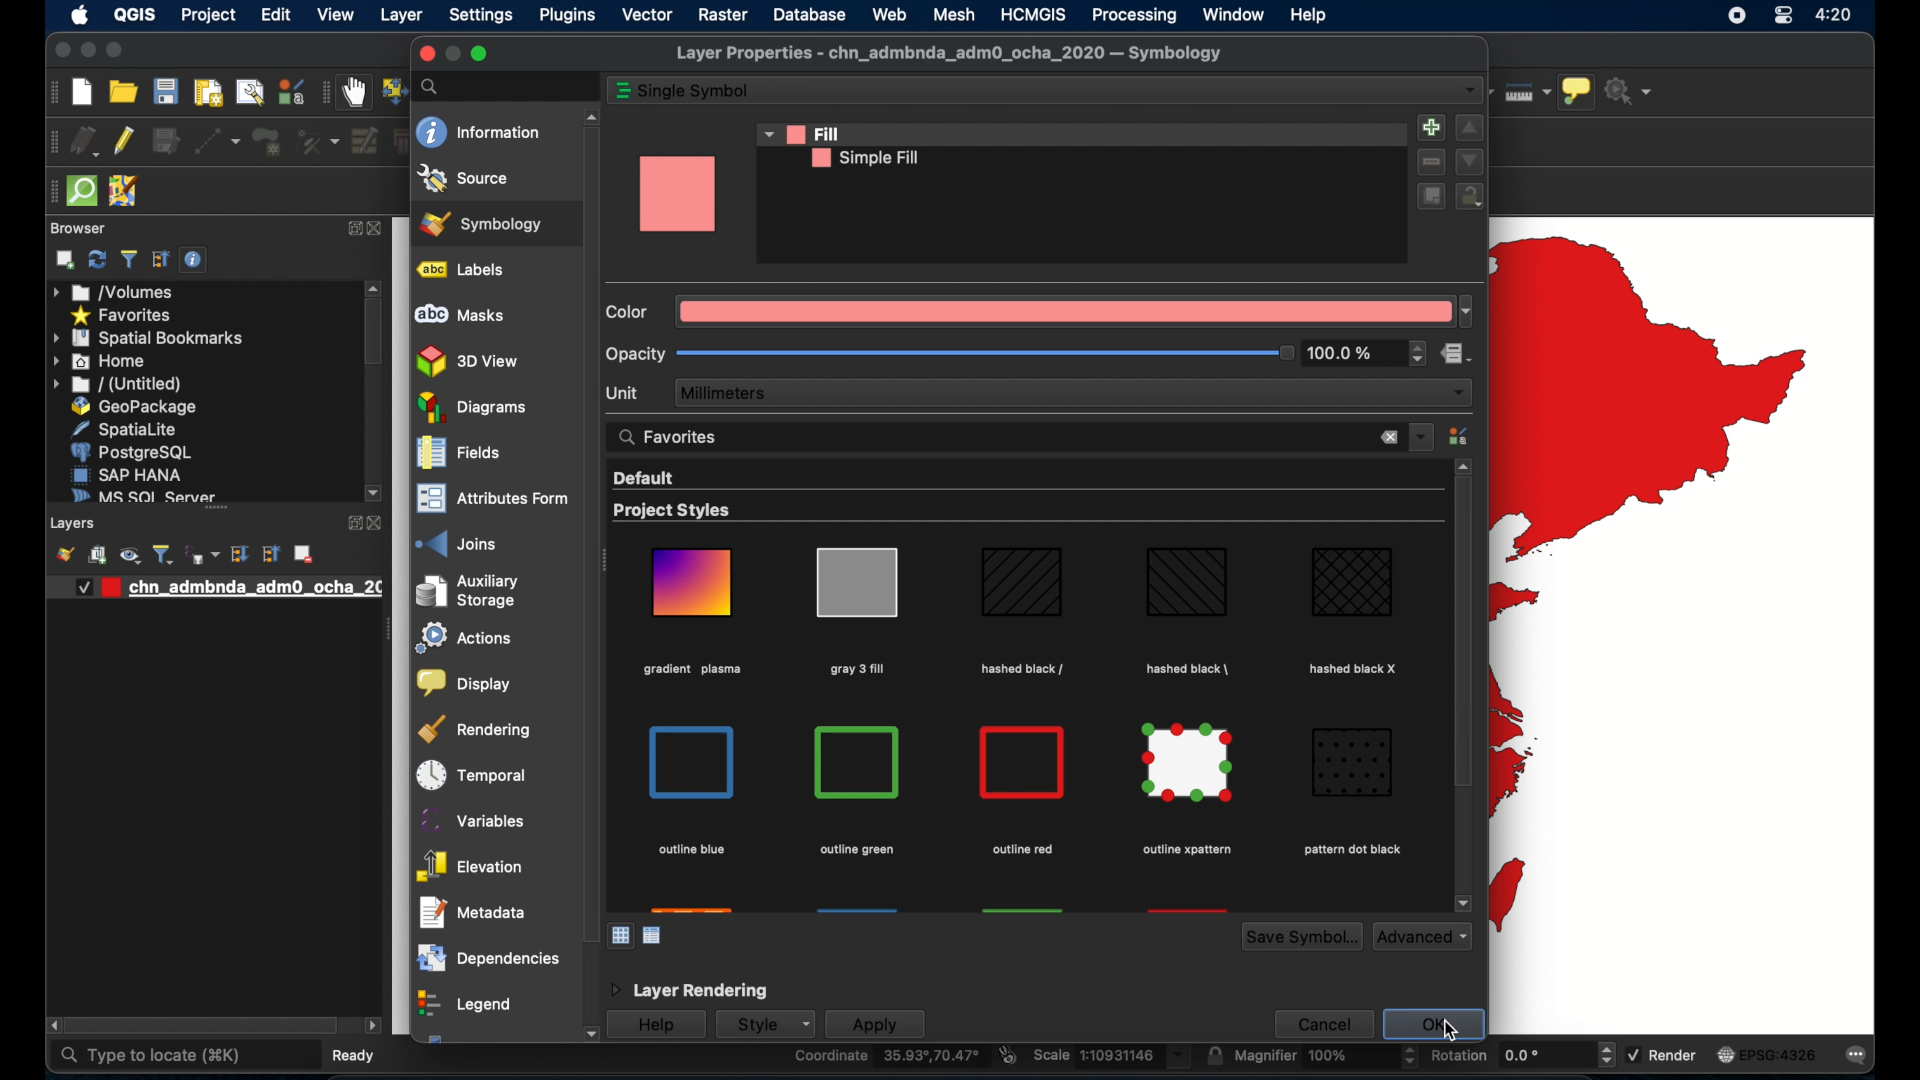 This screenshot has height=1080, width=1920. Describe the element at coordinates (269, 554) in the screenshot. I see `collapse` at that location.